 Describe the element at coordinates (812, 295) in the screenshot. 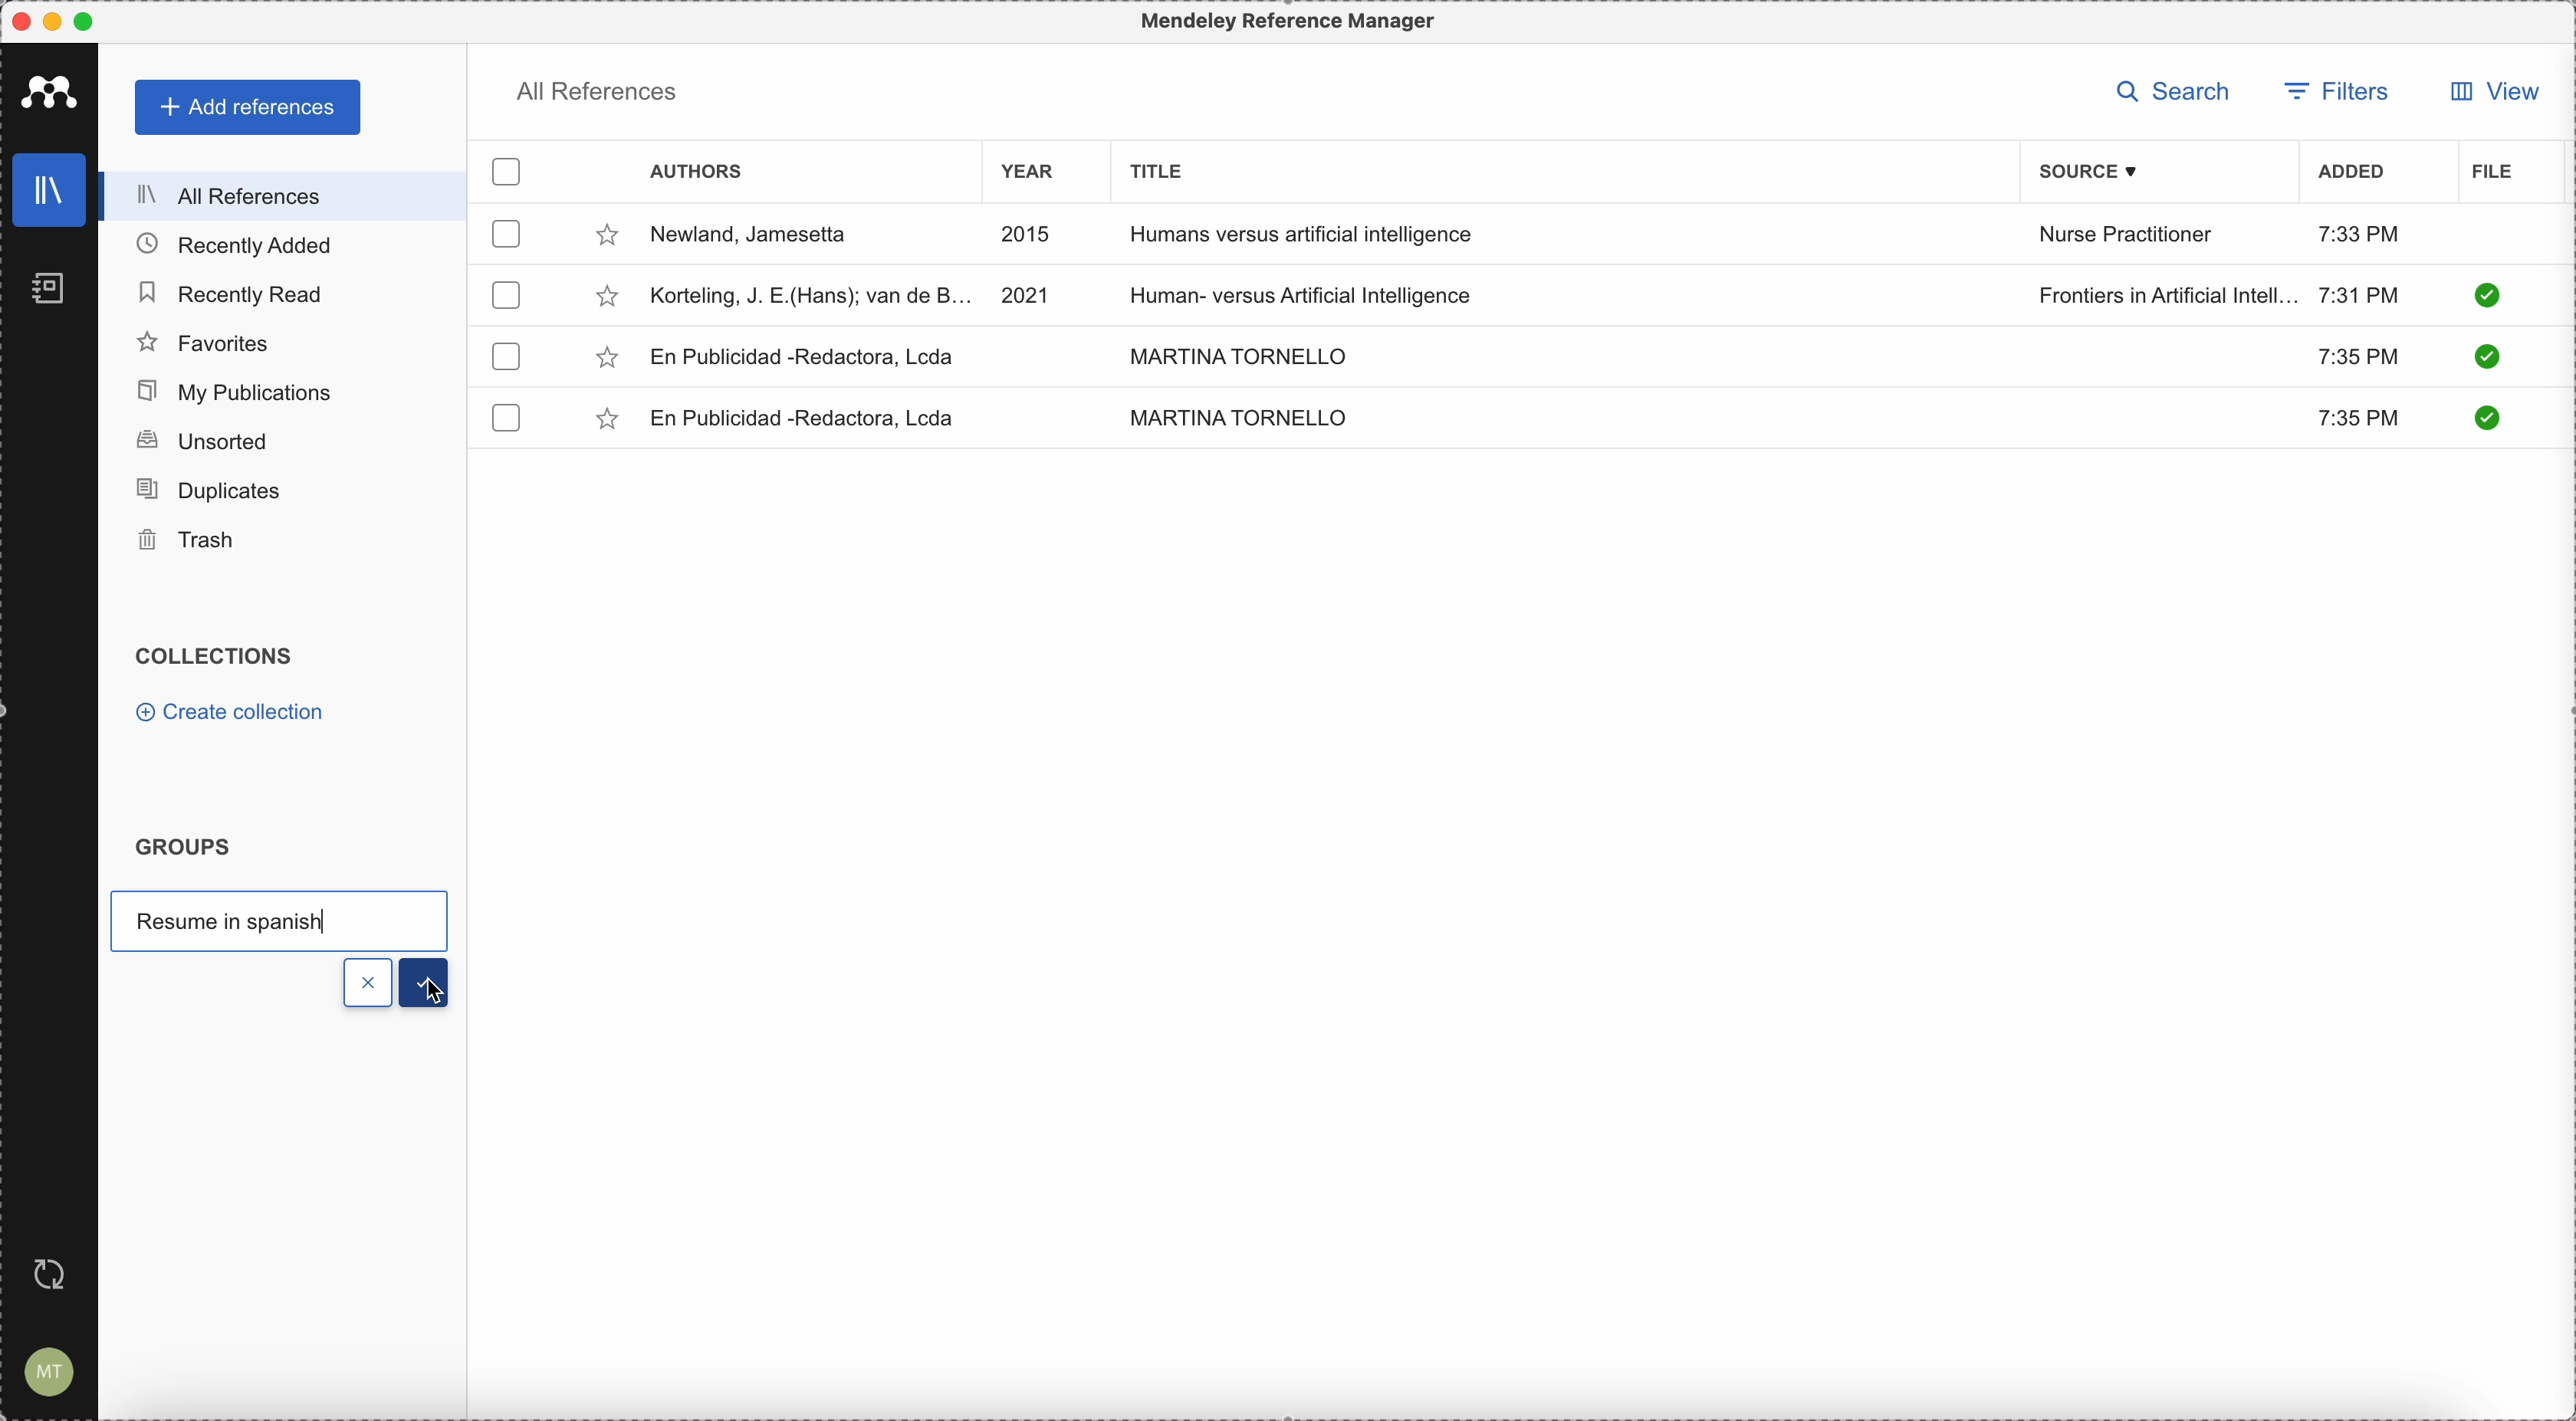

I see `Korteling, J.E.(Hans)` at that location.